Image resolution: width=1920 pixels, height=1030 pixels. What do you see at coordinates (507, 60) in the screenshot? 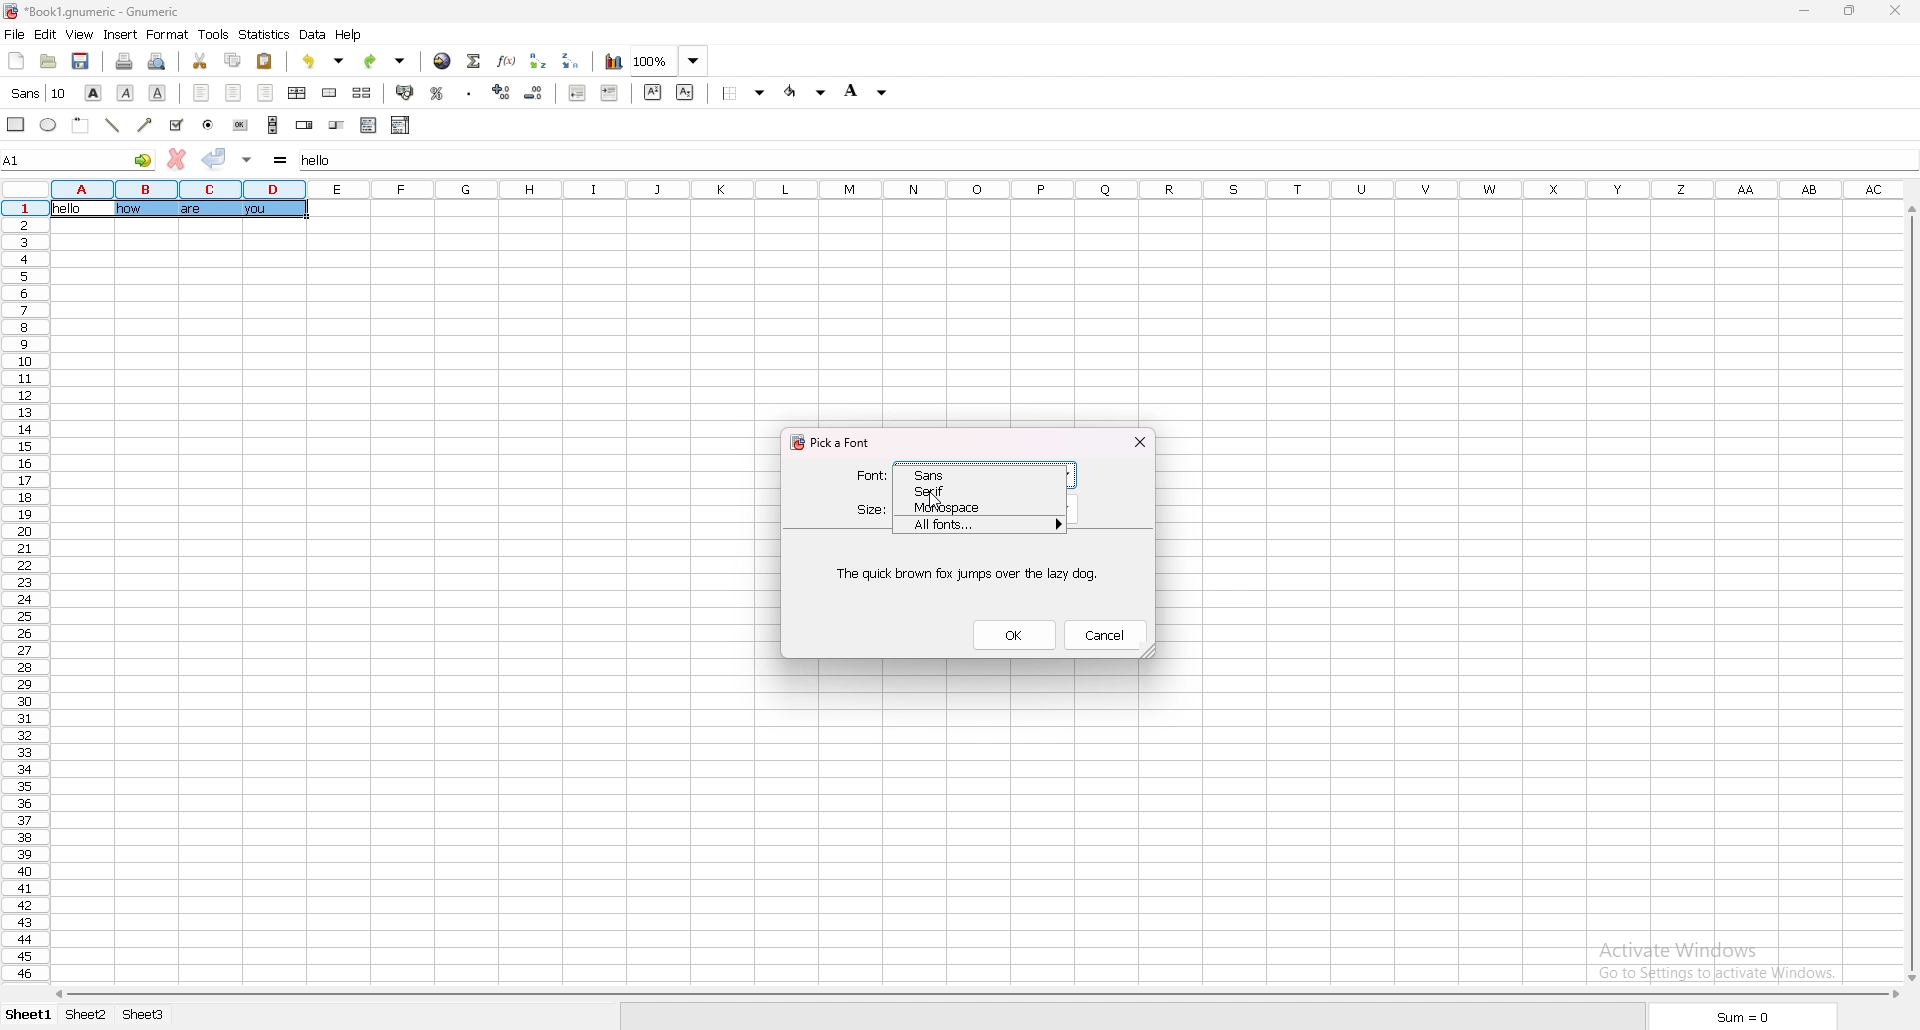
I see `functions` at bounding box center [507, 60].